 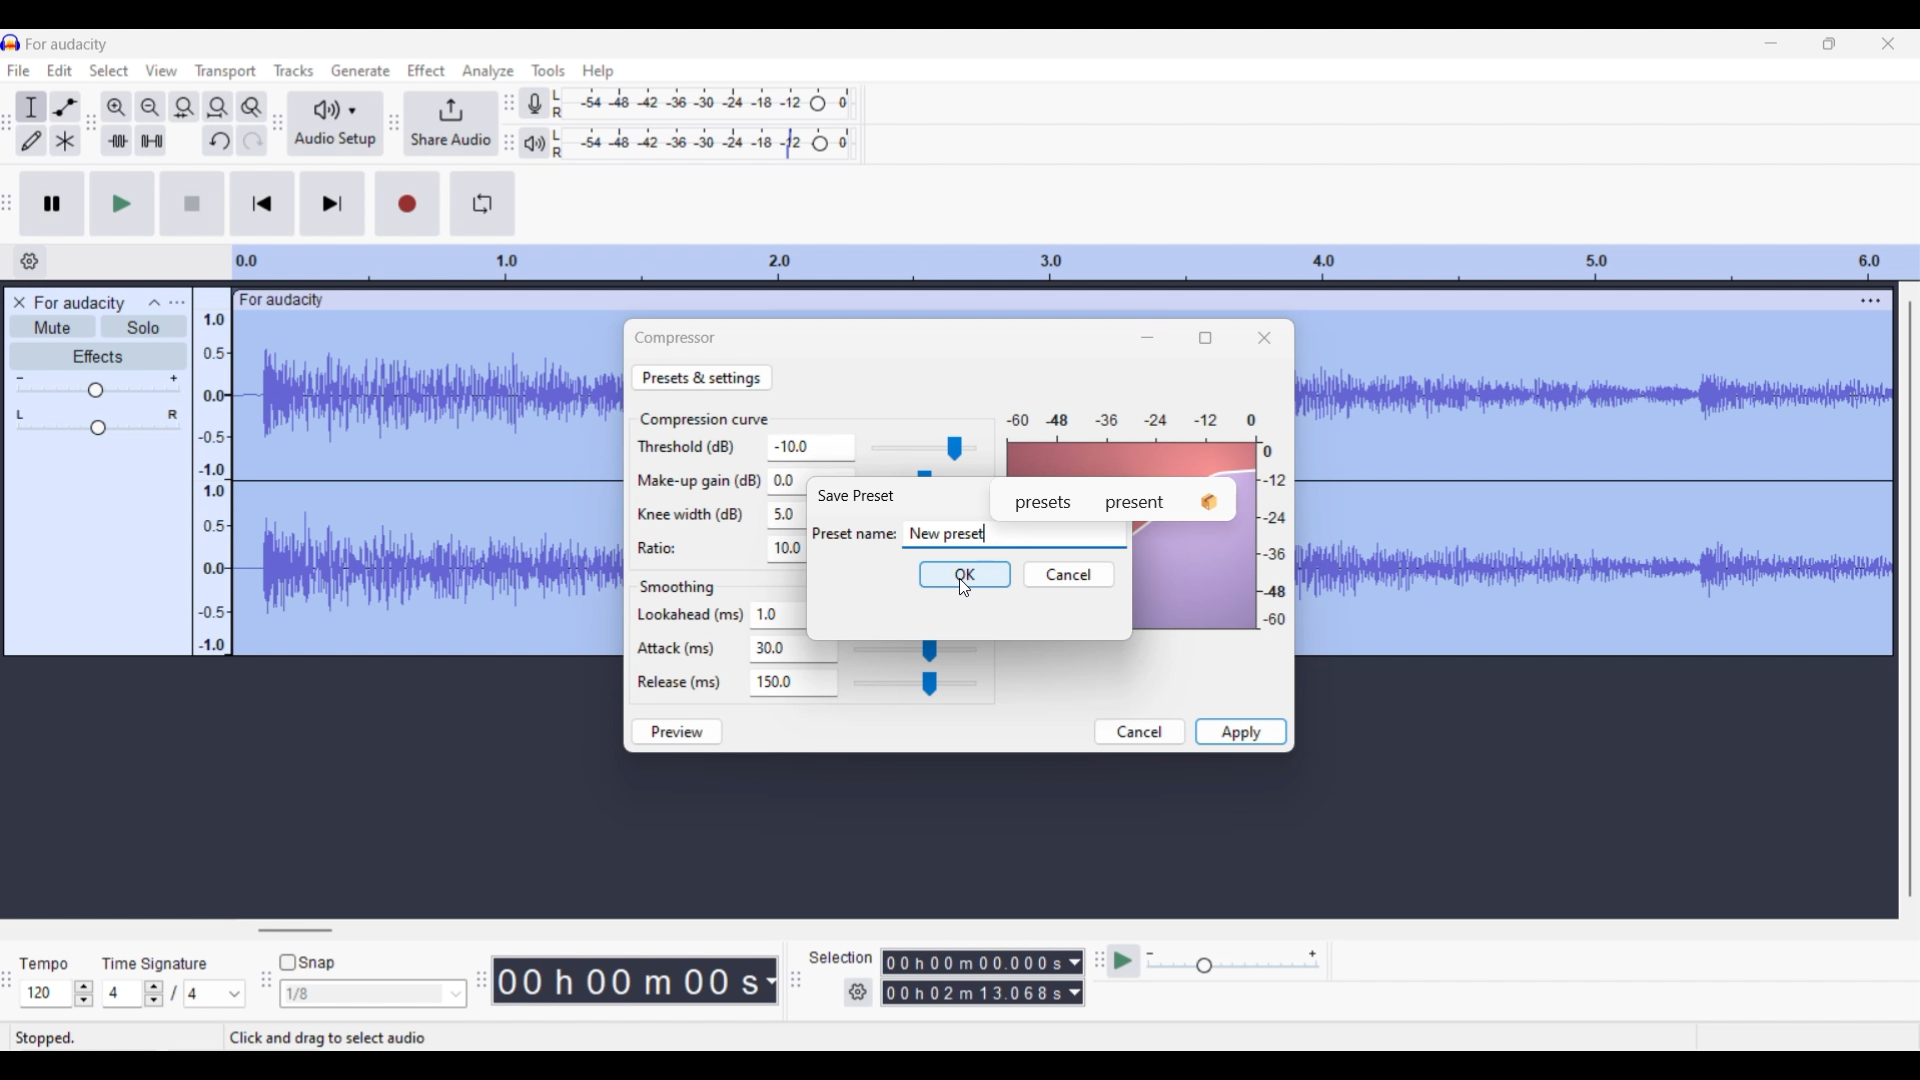 What do you see at coordinates (293, 70) in the screenshot?
I see `Tracks` at bounding box center [293, 70].